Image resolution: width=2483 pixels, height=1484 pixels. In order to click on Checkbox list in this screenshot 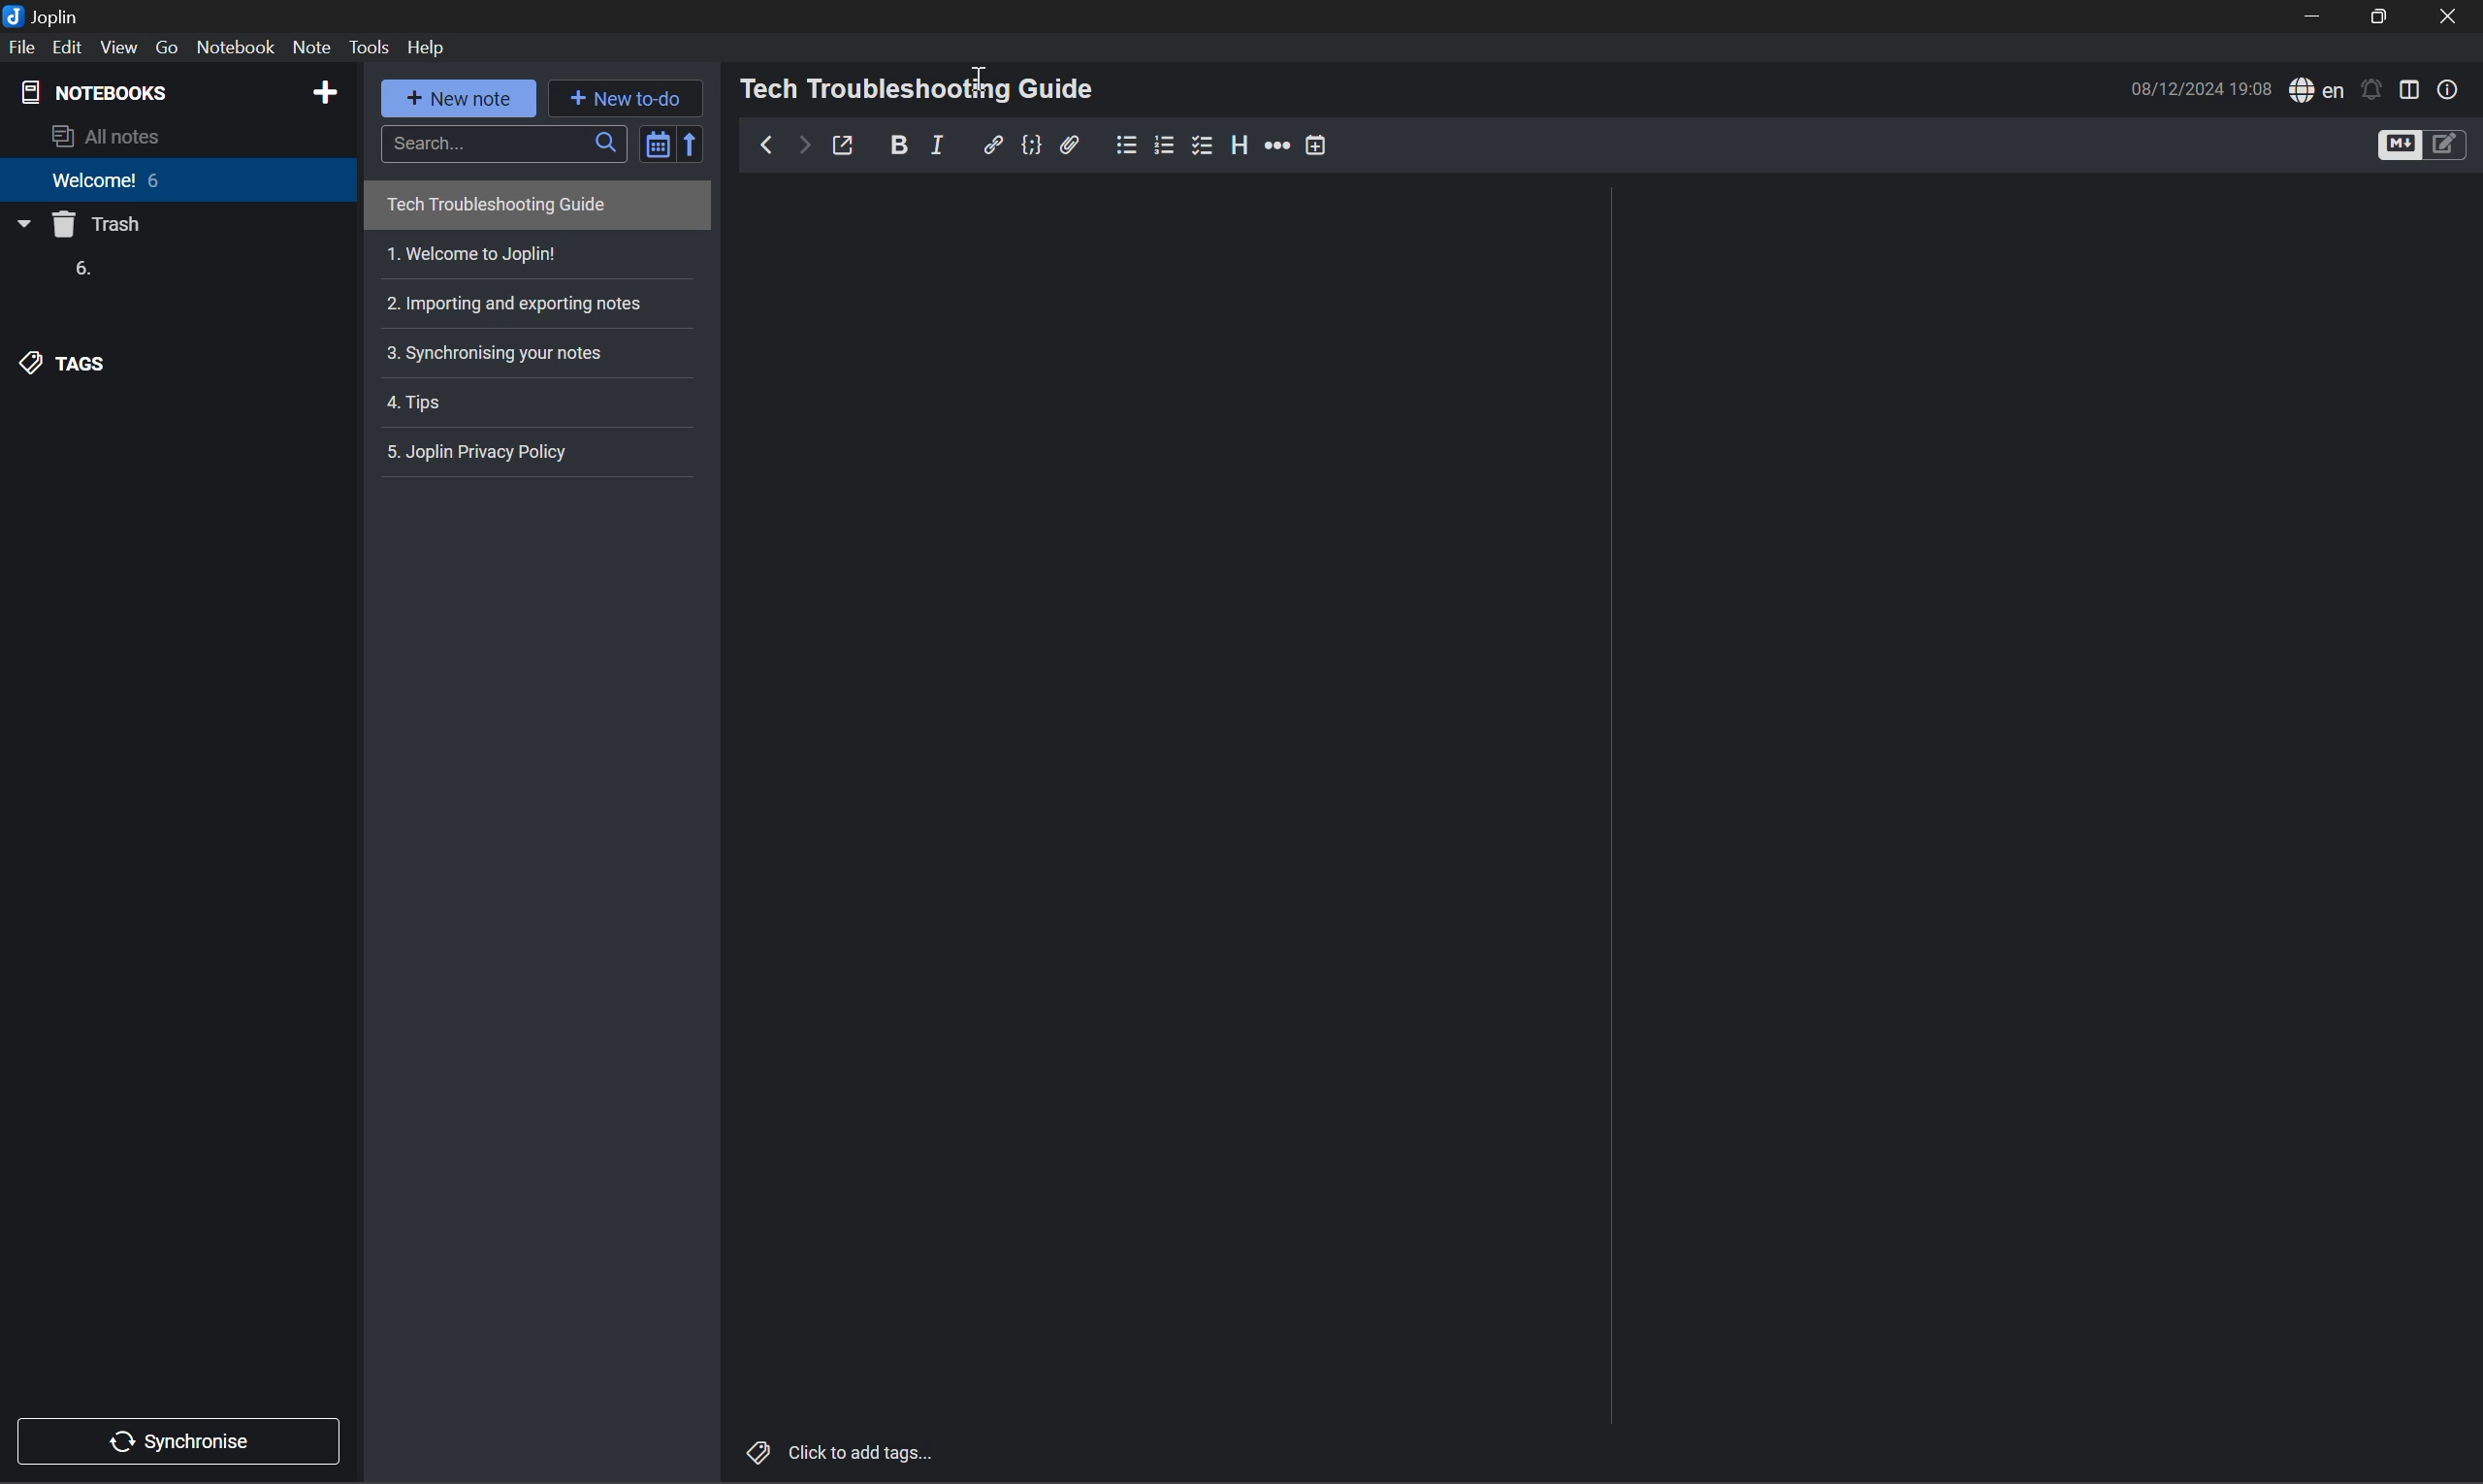, I will do `click(1200, 144)`.